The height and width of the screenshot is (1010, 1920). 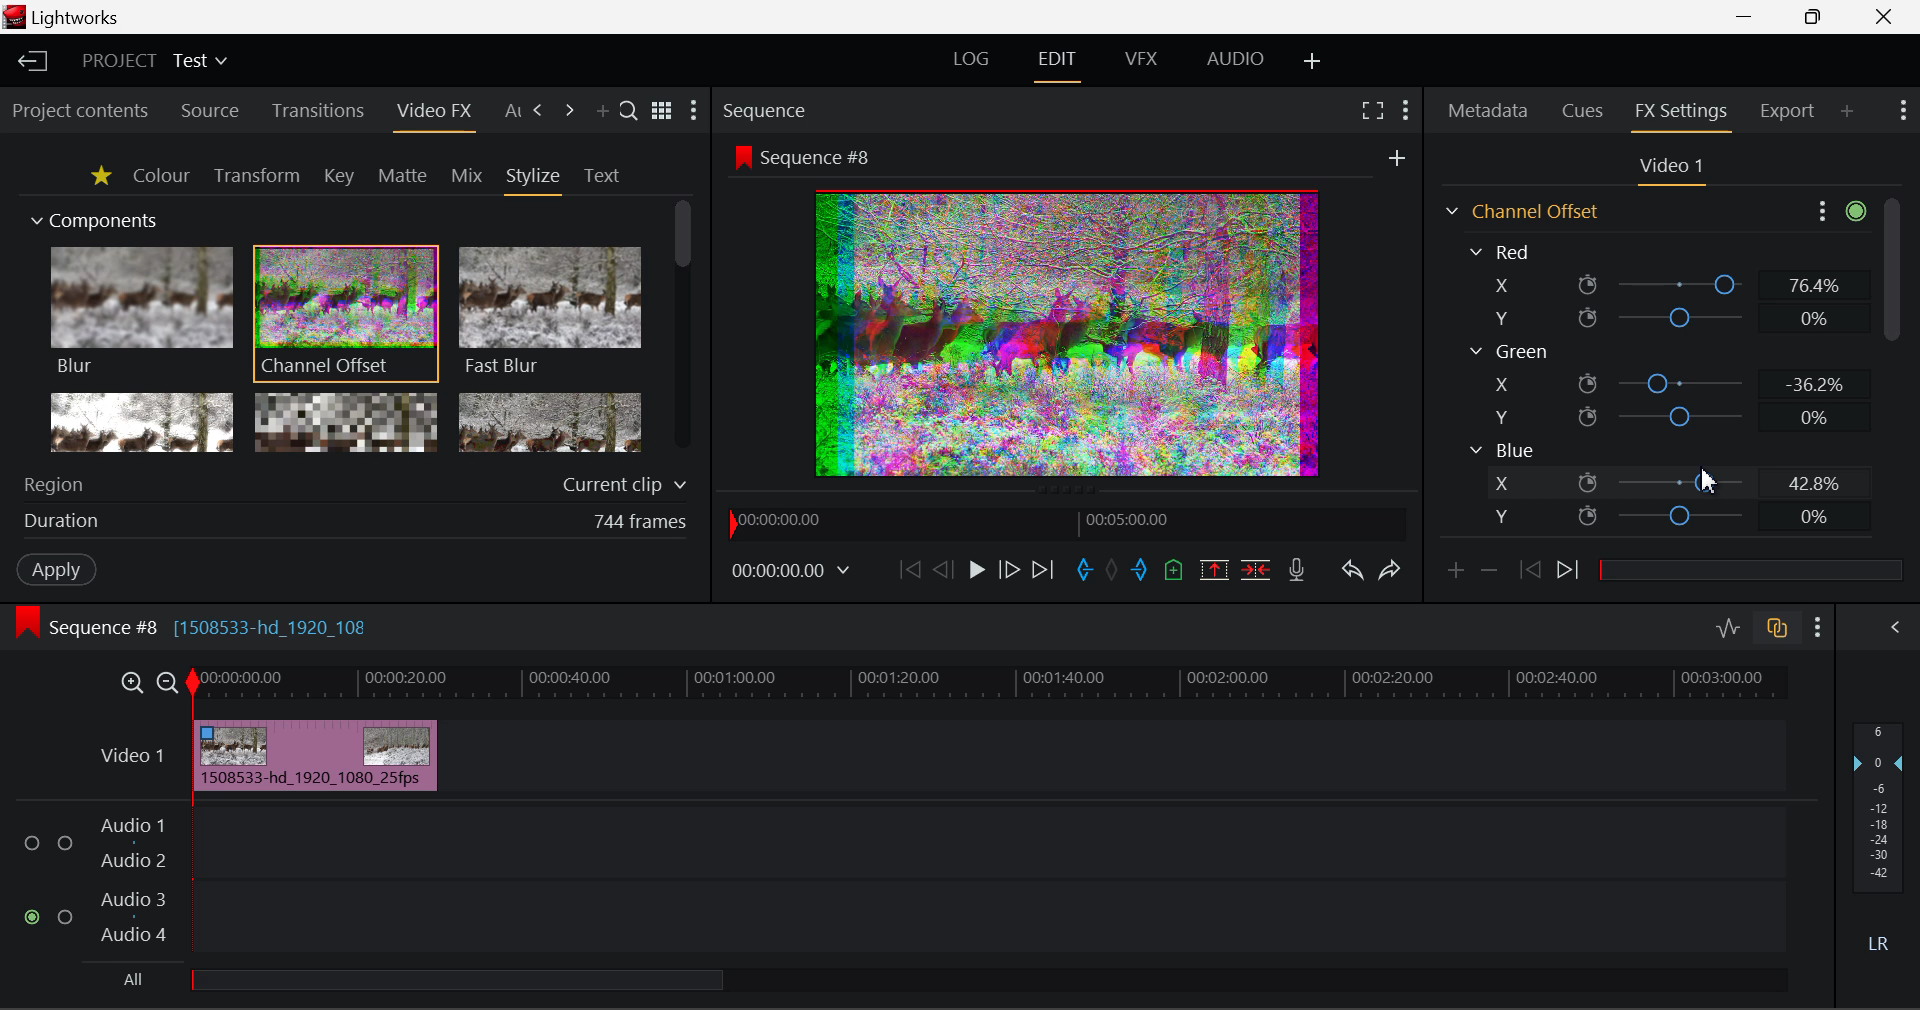 I want to click on Show Settings, so click(x=1817, y=628).